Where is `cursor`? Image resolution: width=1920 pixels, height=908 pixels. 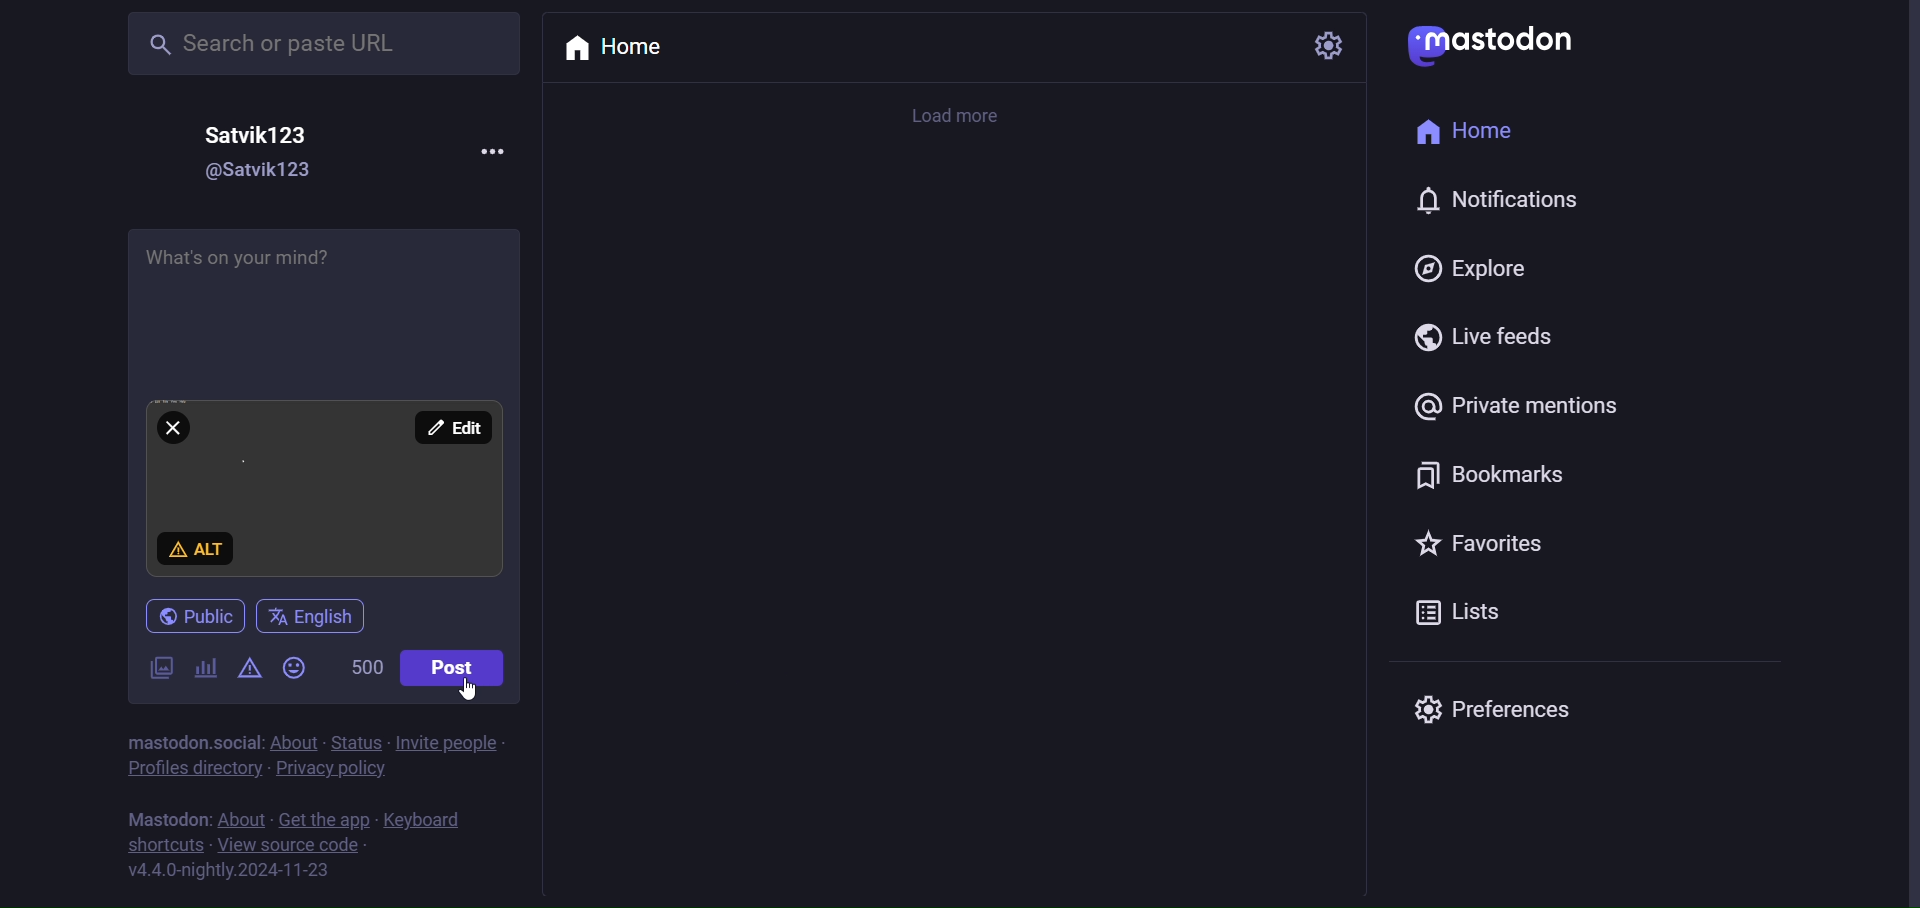
cursor is located at coordinates (470, 688).